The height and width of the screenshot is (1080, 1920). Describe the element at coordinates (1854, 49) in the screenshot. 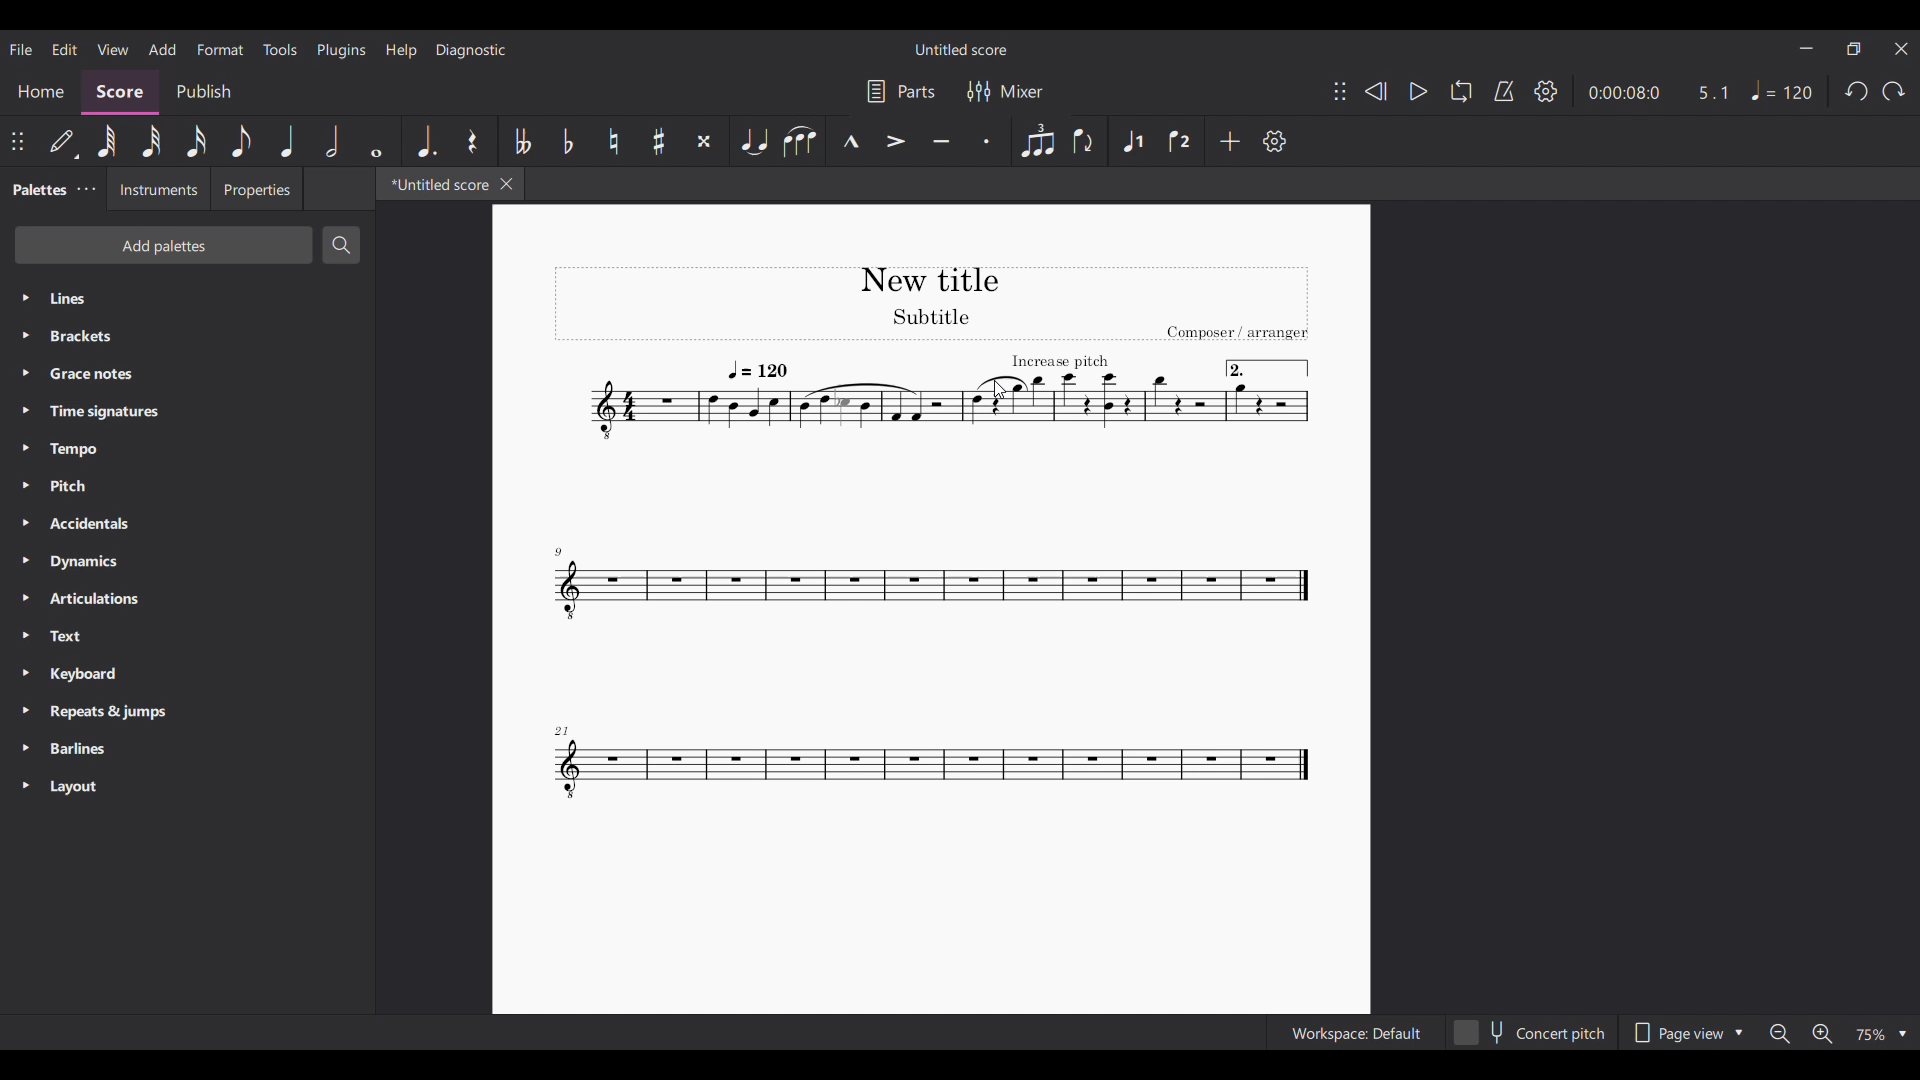

I see `Show in smaller tab` at that location.